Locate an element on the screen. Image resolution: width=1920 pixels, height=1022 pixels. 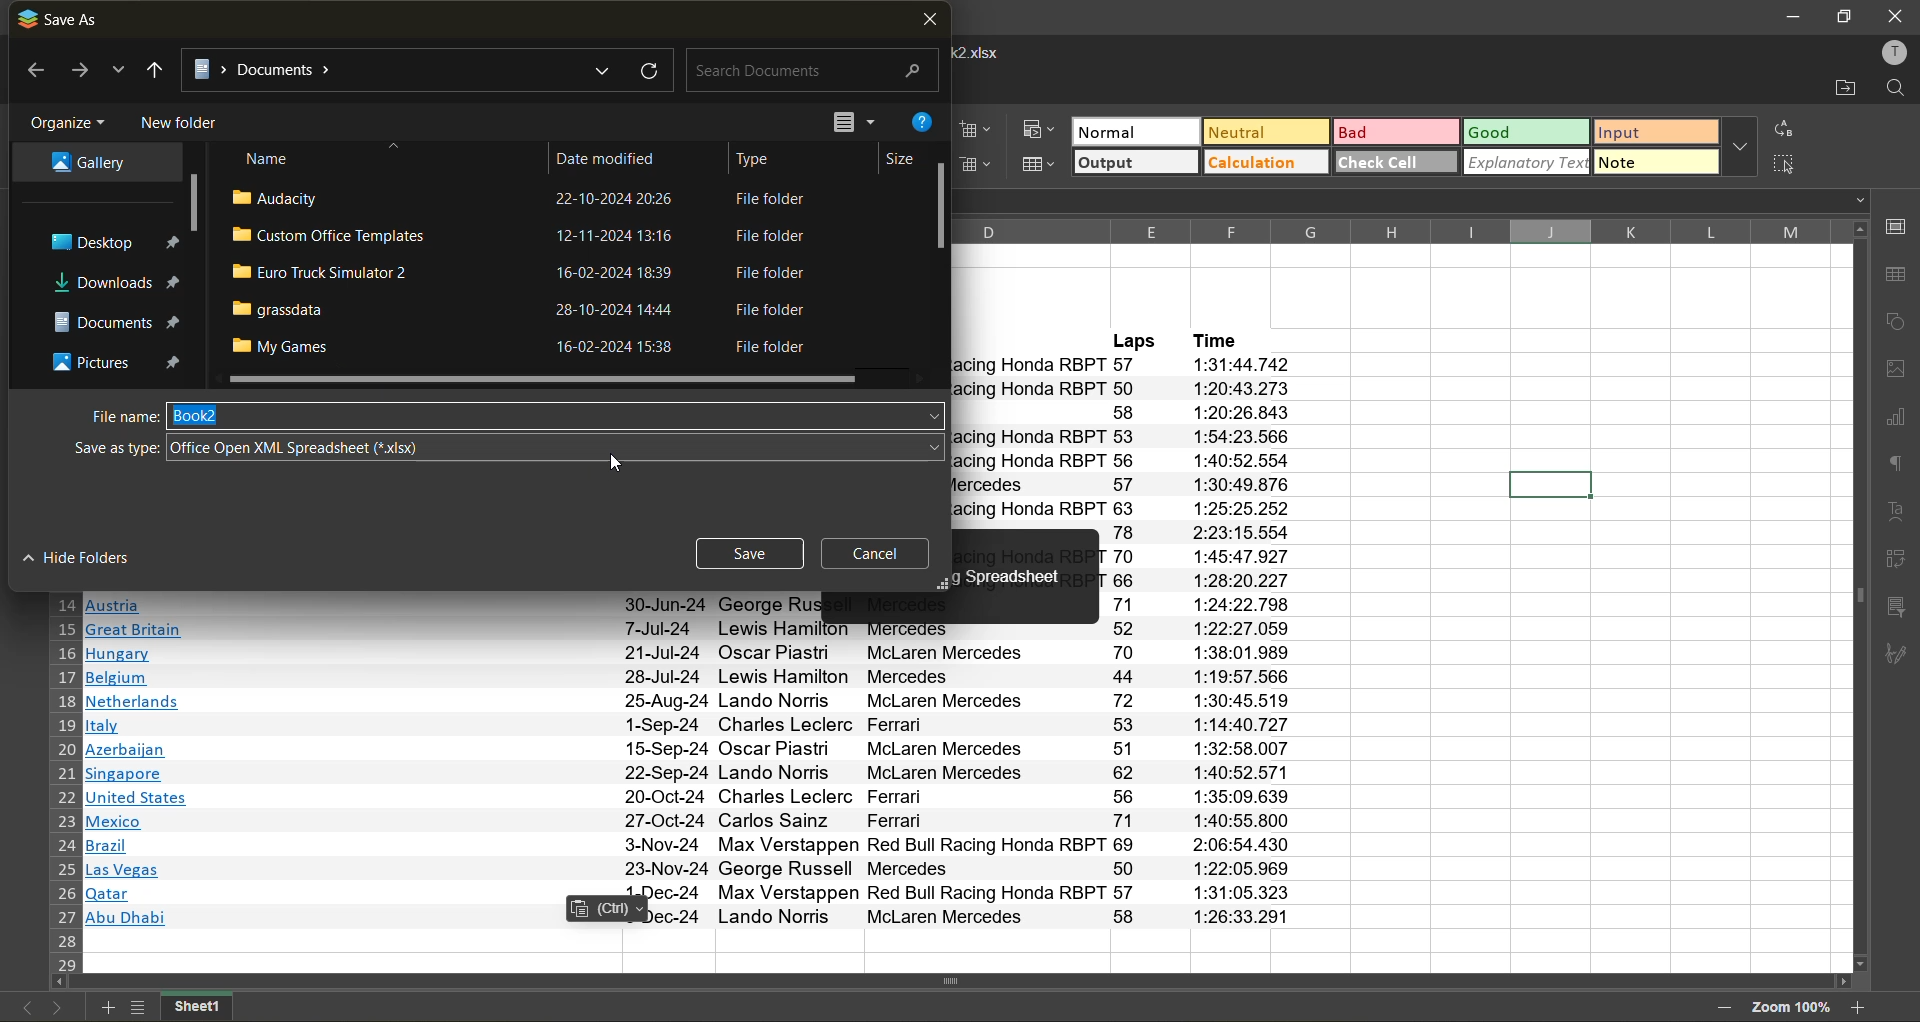
file is located at coordinates (524, 238).